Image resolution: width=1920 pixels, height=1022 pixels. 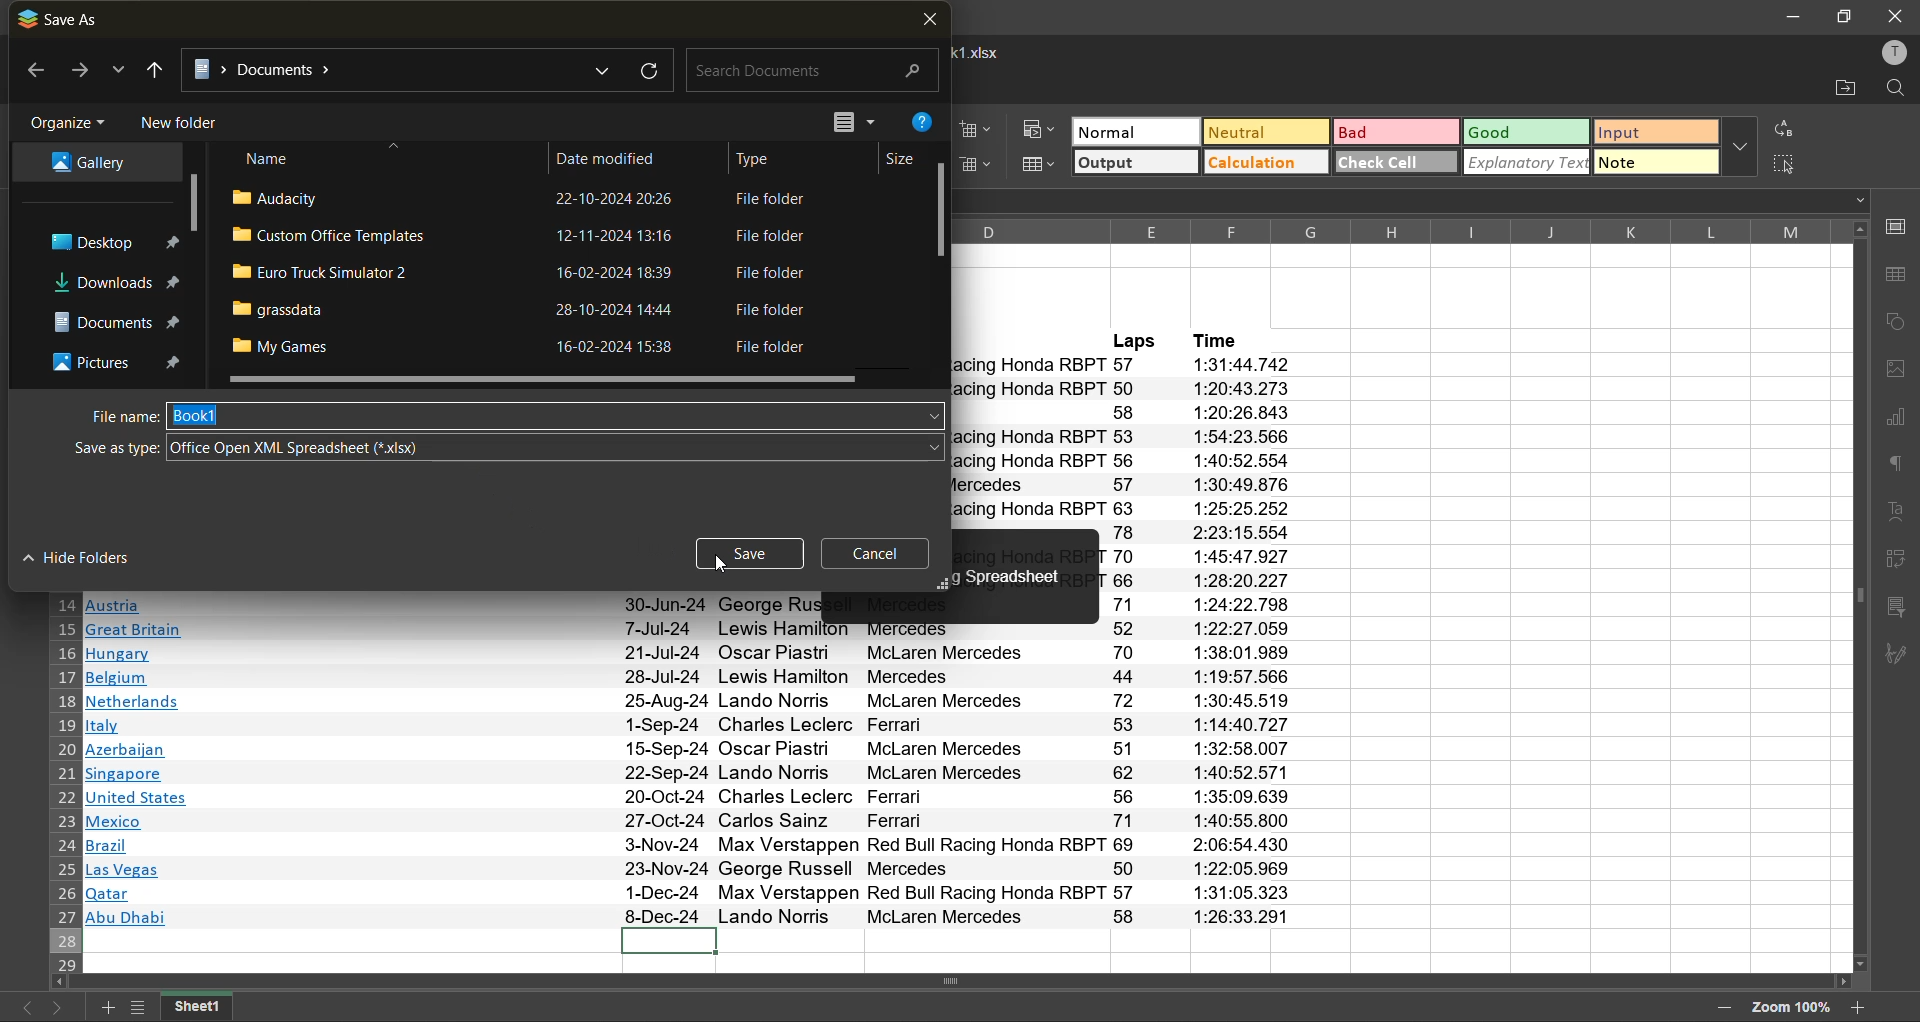 What do you see at coordinates (1040, 130) in the screenshot?
I see `conditional formatting` at bounding box center [1040, 130].